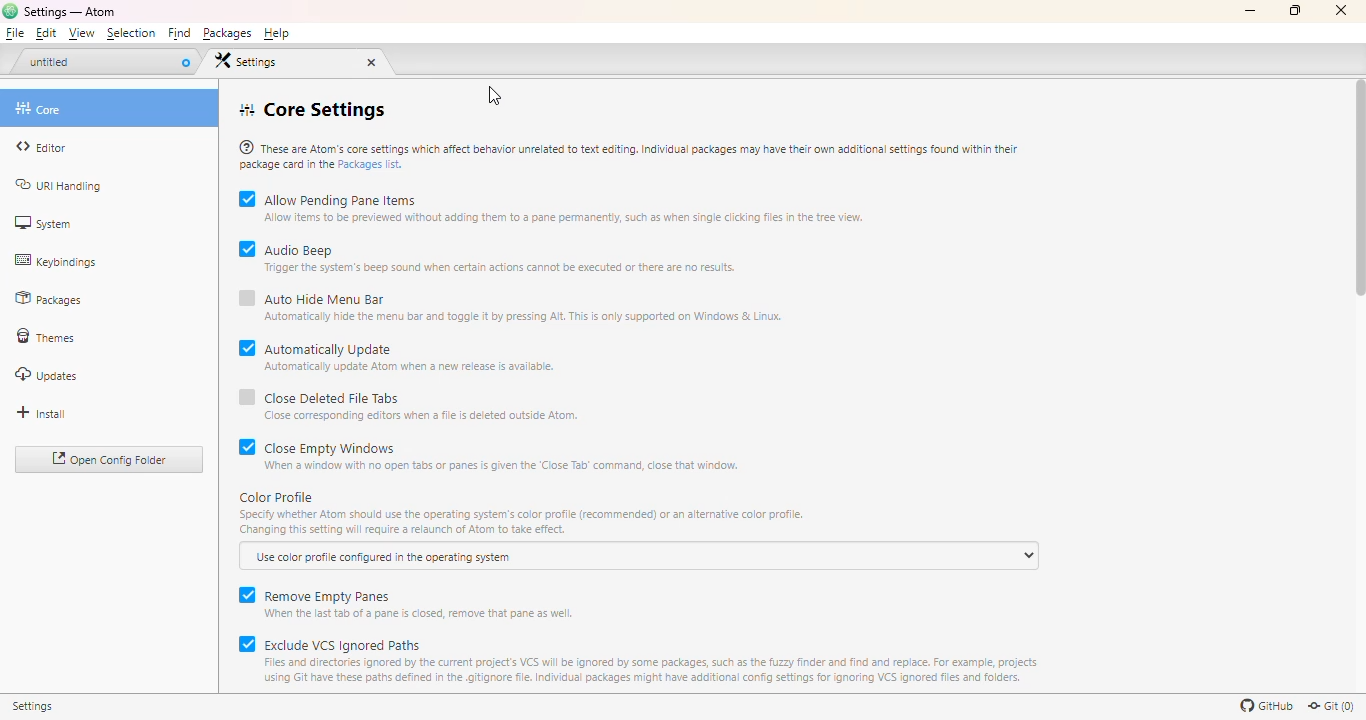 Image resolution: width=1366 pixels, height=720 pixels. I want to click on audio beep, so click(502, 256).